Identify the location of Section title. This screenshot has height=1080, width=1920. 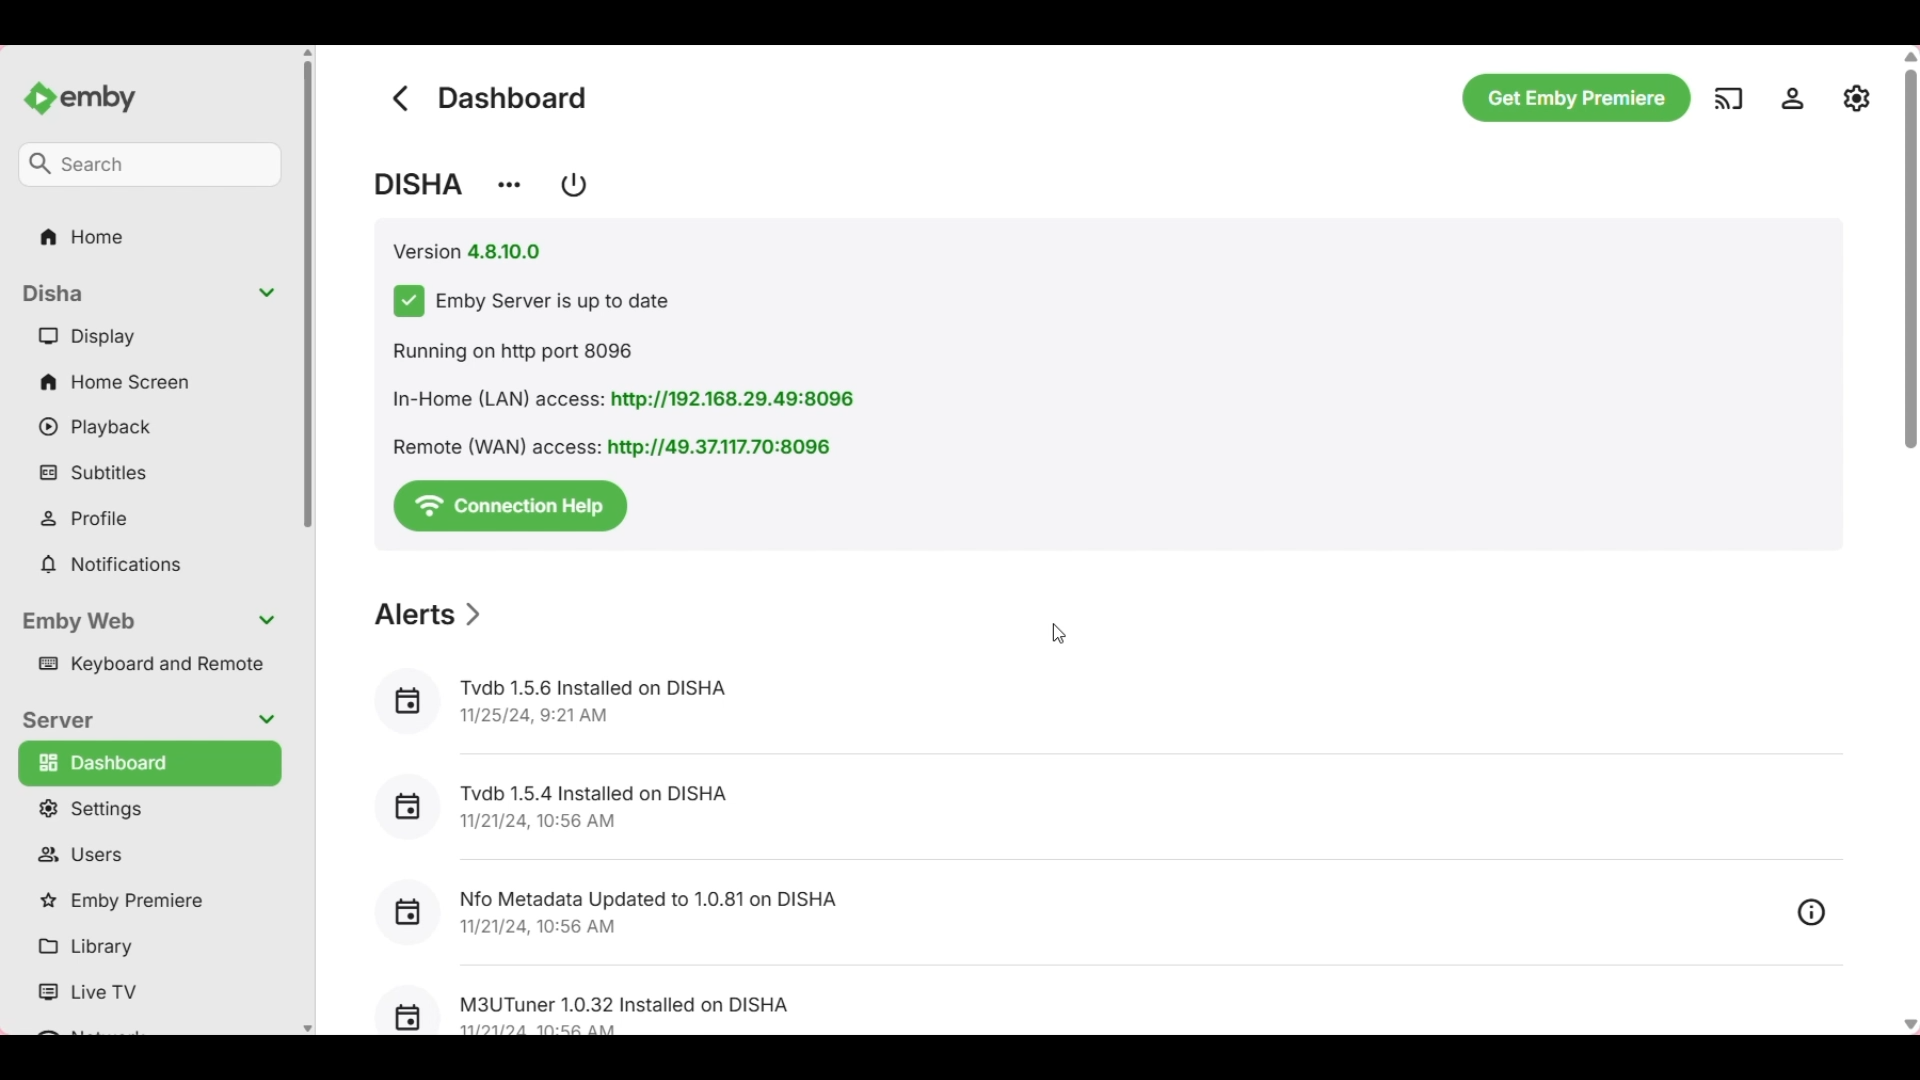
(427, 614).